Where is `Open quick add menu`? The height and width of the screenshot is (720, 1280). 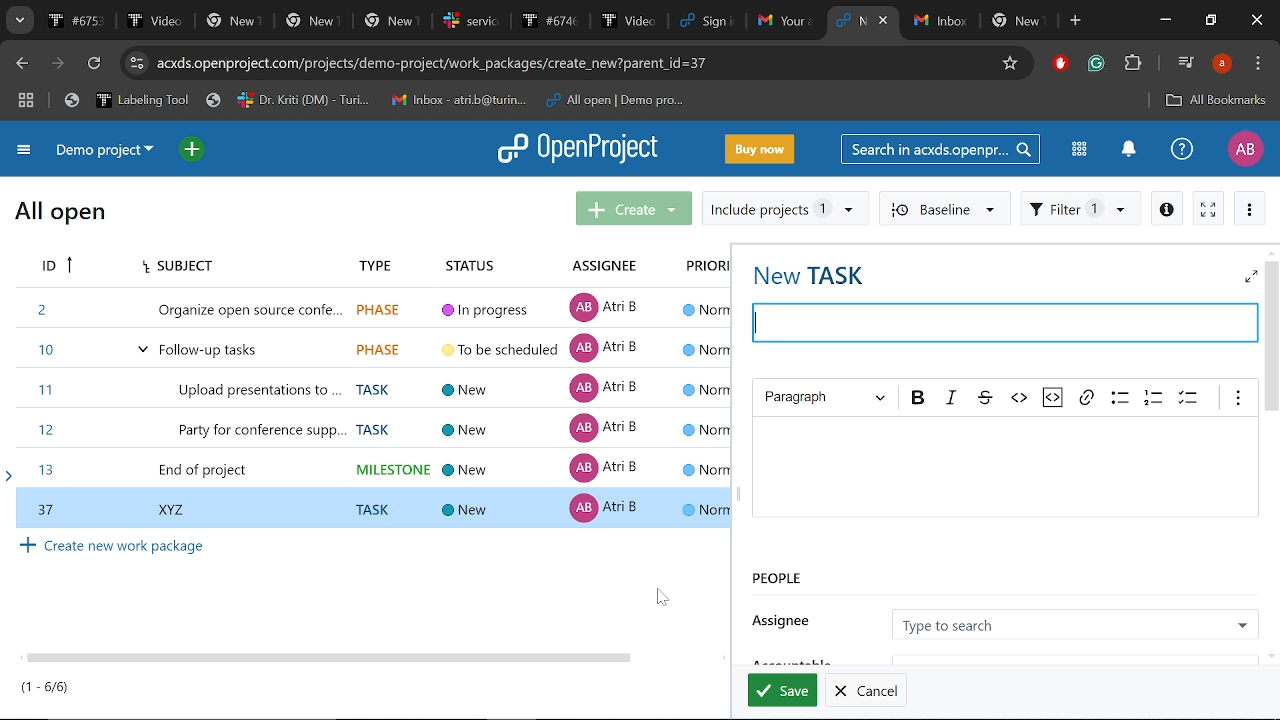 Open quick add menu is located at coordinates (194, 150).